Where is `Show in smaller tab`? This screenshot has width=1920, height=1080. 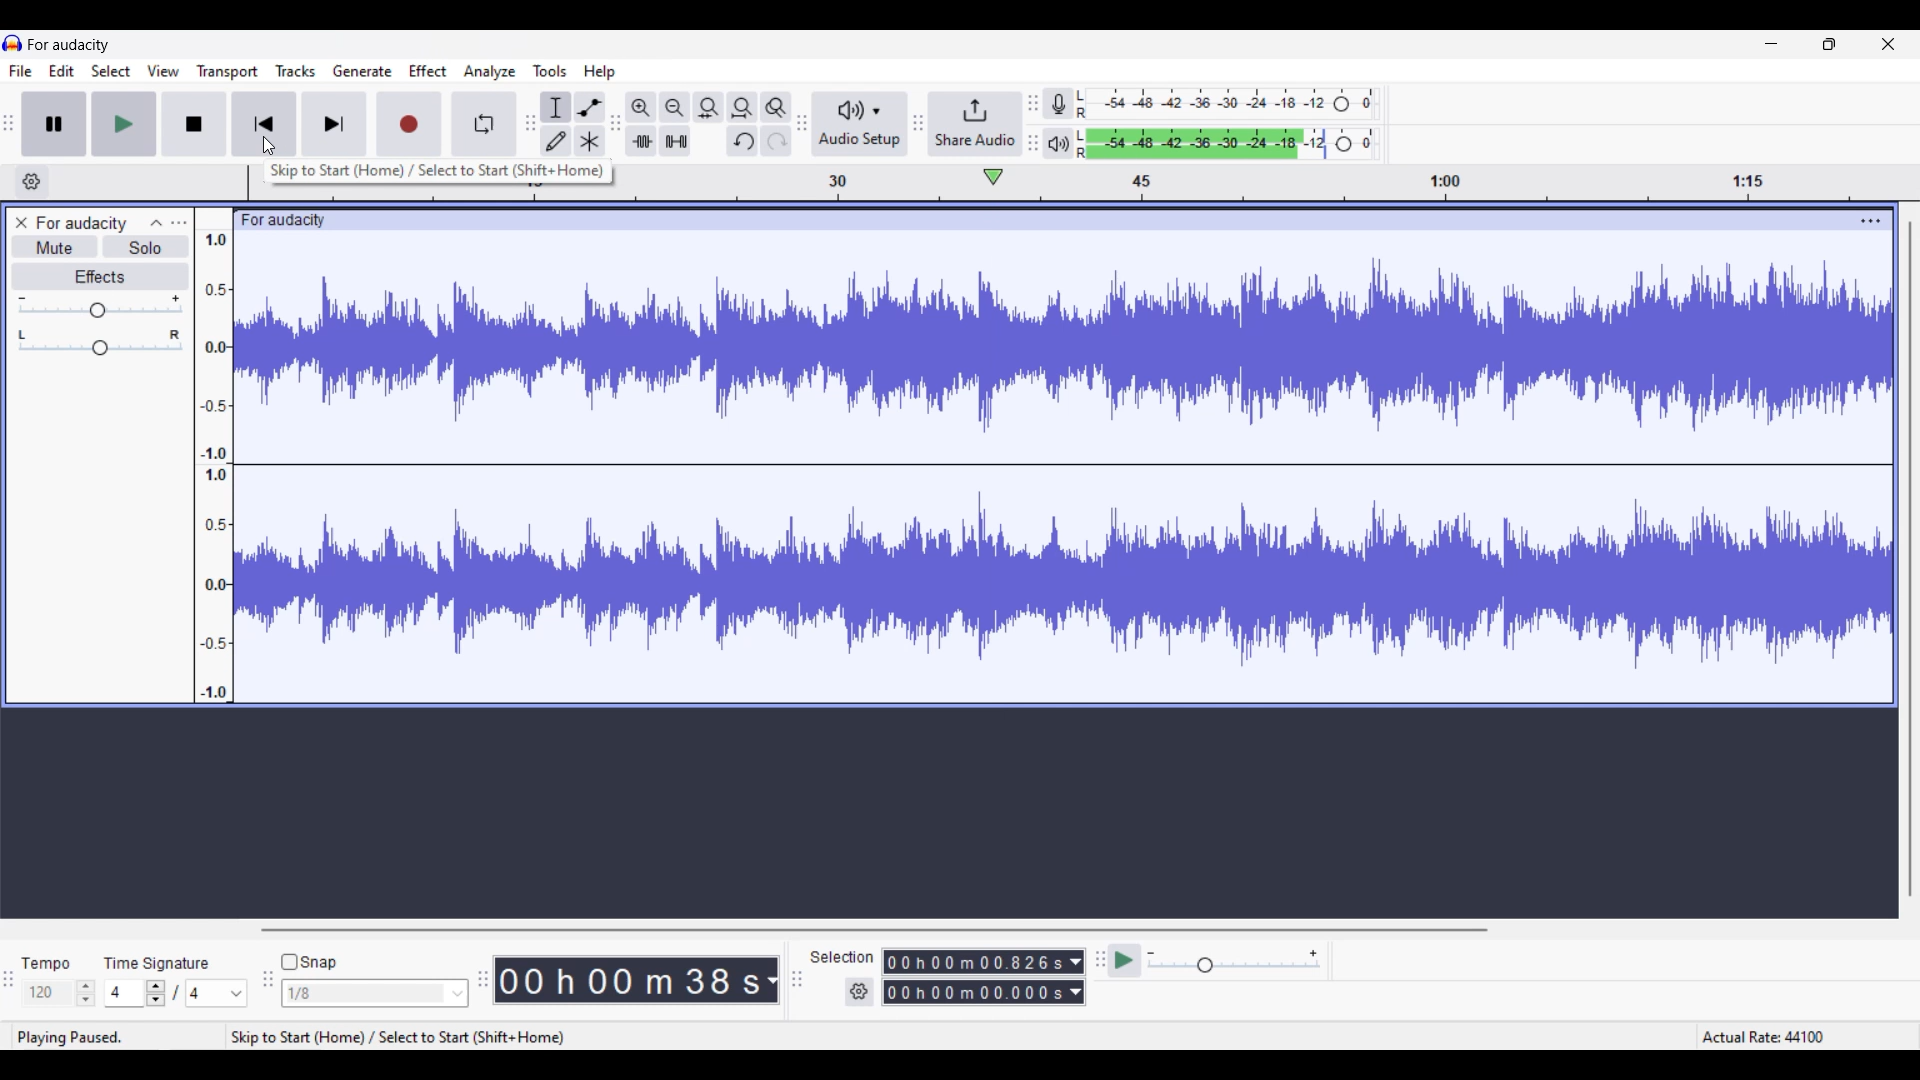 Show in smaller tab is located at coordinates (1829, 44).